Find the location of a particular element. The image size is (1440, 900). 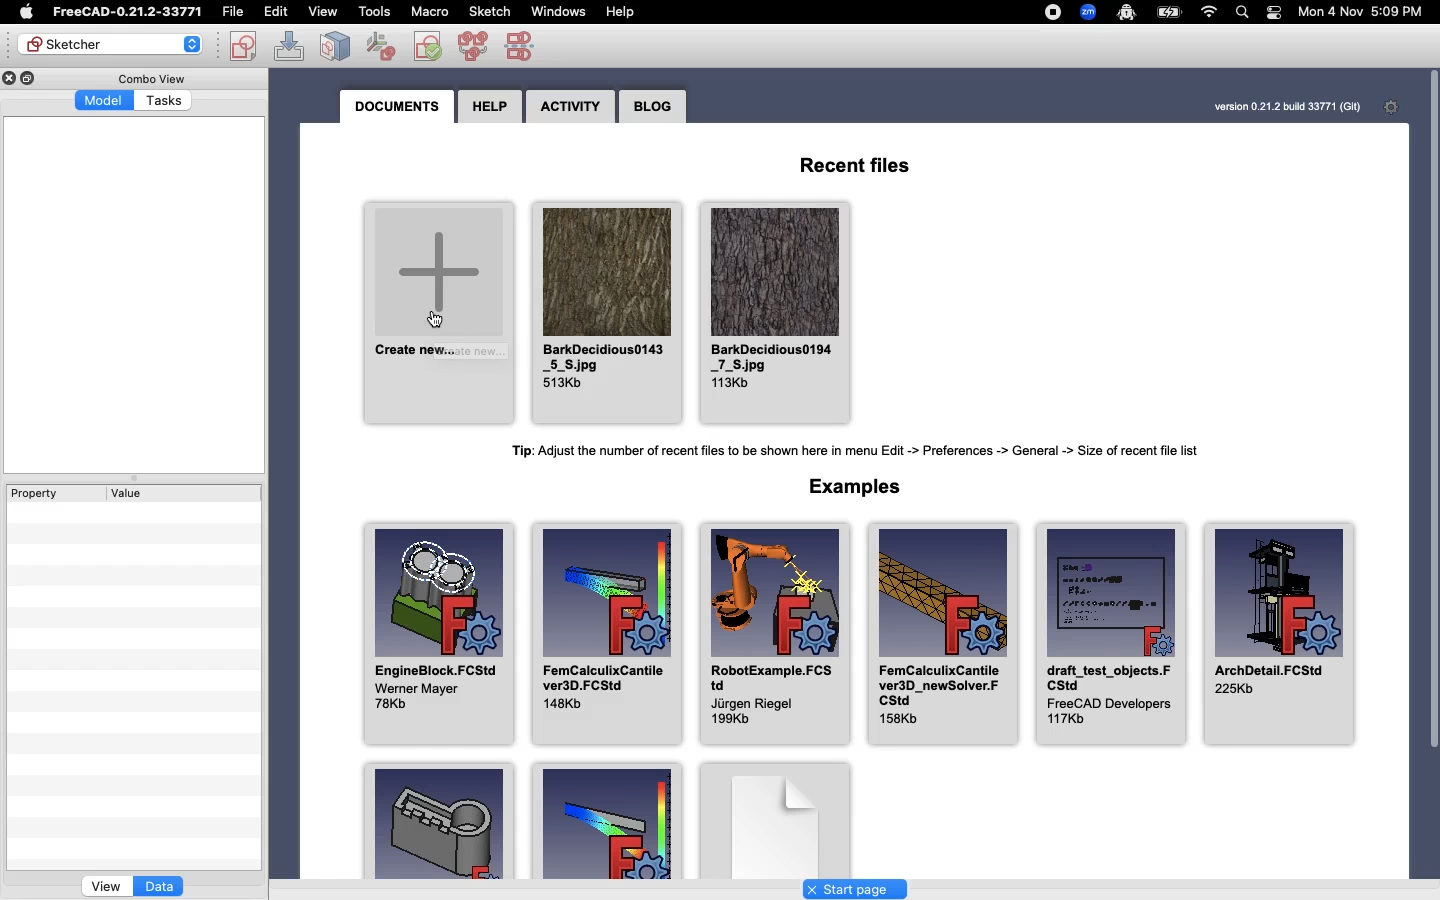

Close sketch is located at coordinates (334, 45).